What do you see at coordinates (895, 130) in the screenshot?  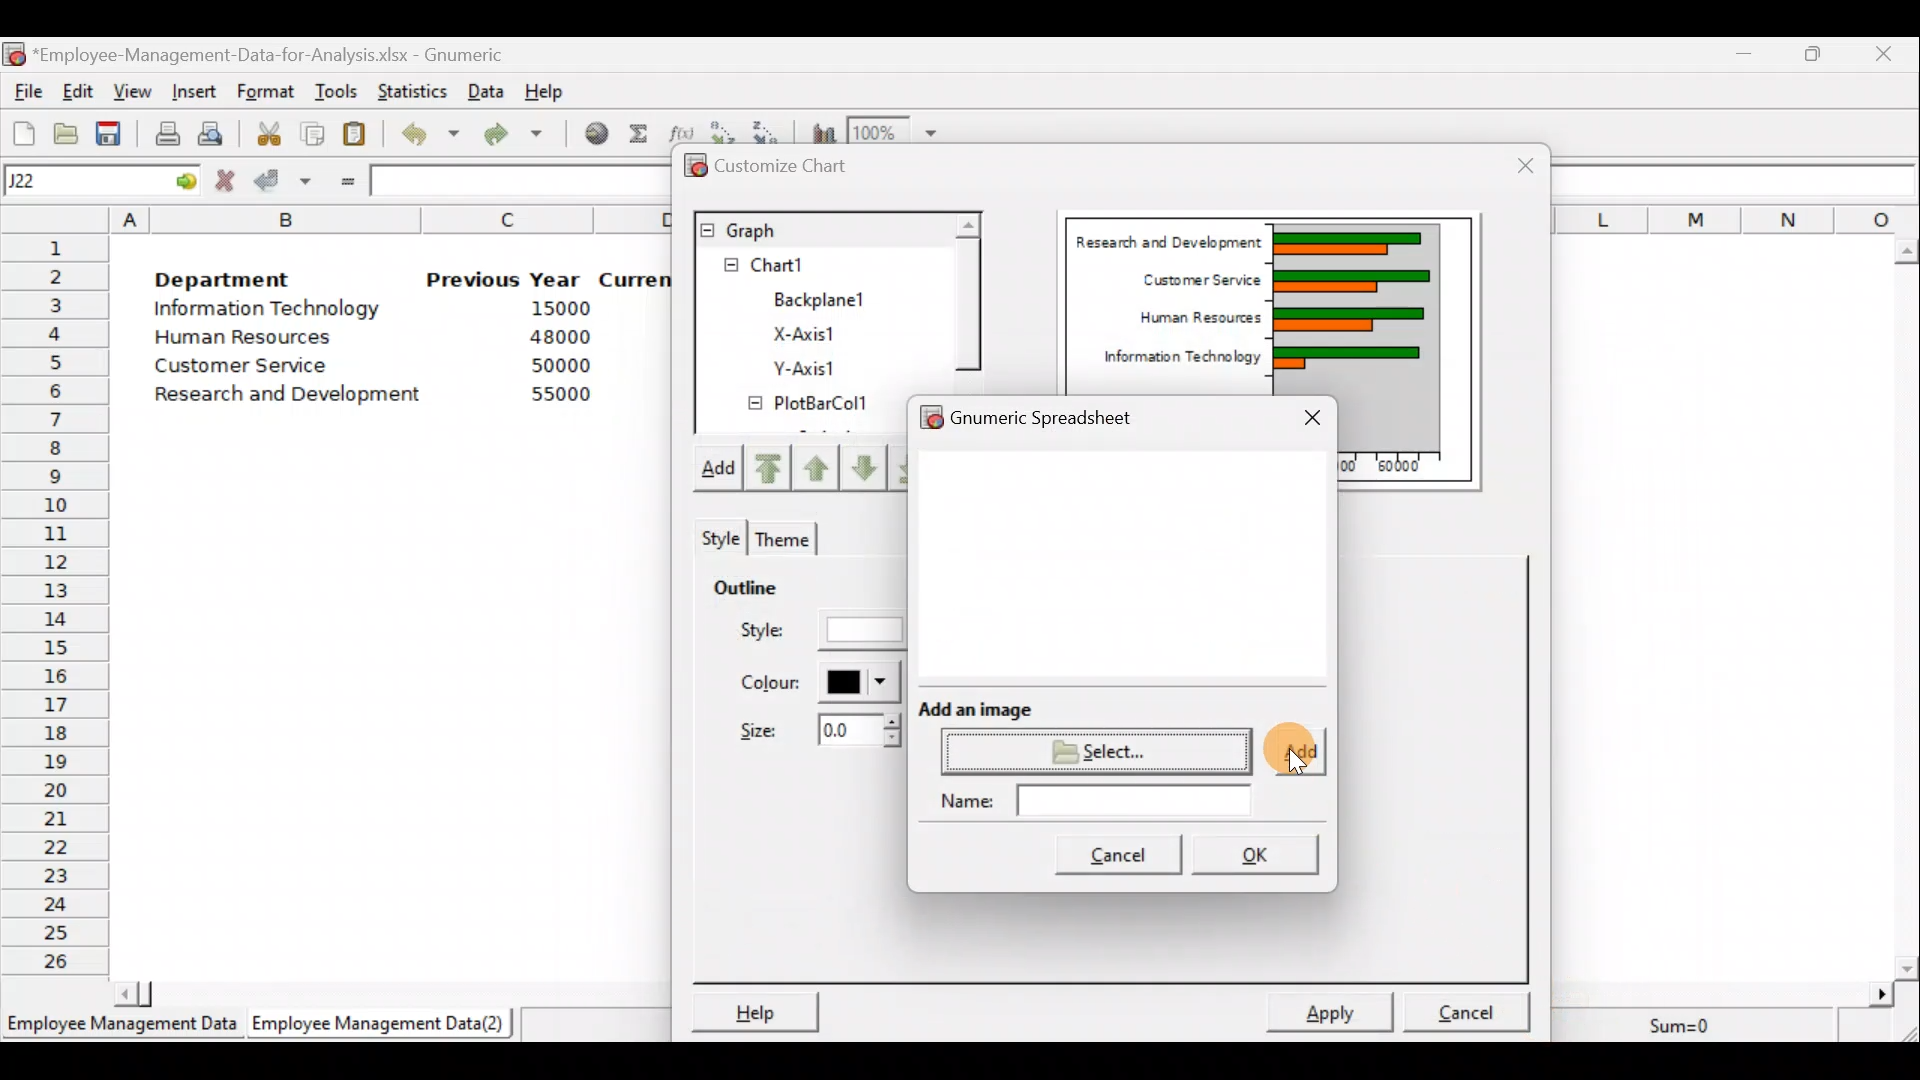 I see `Zoom` at bounding box center [895, 130].